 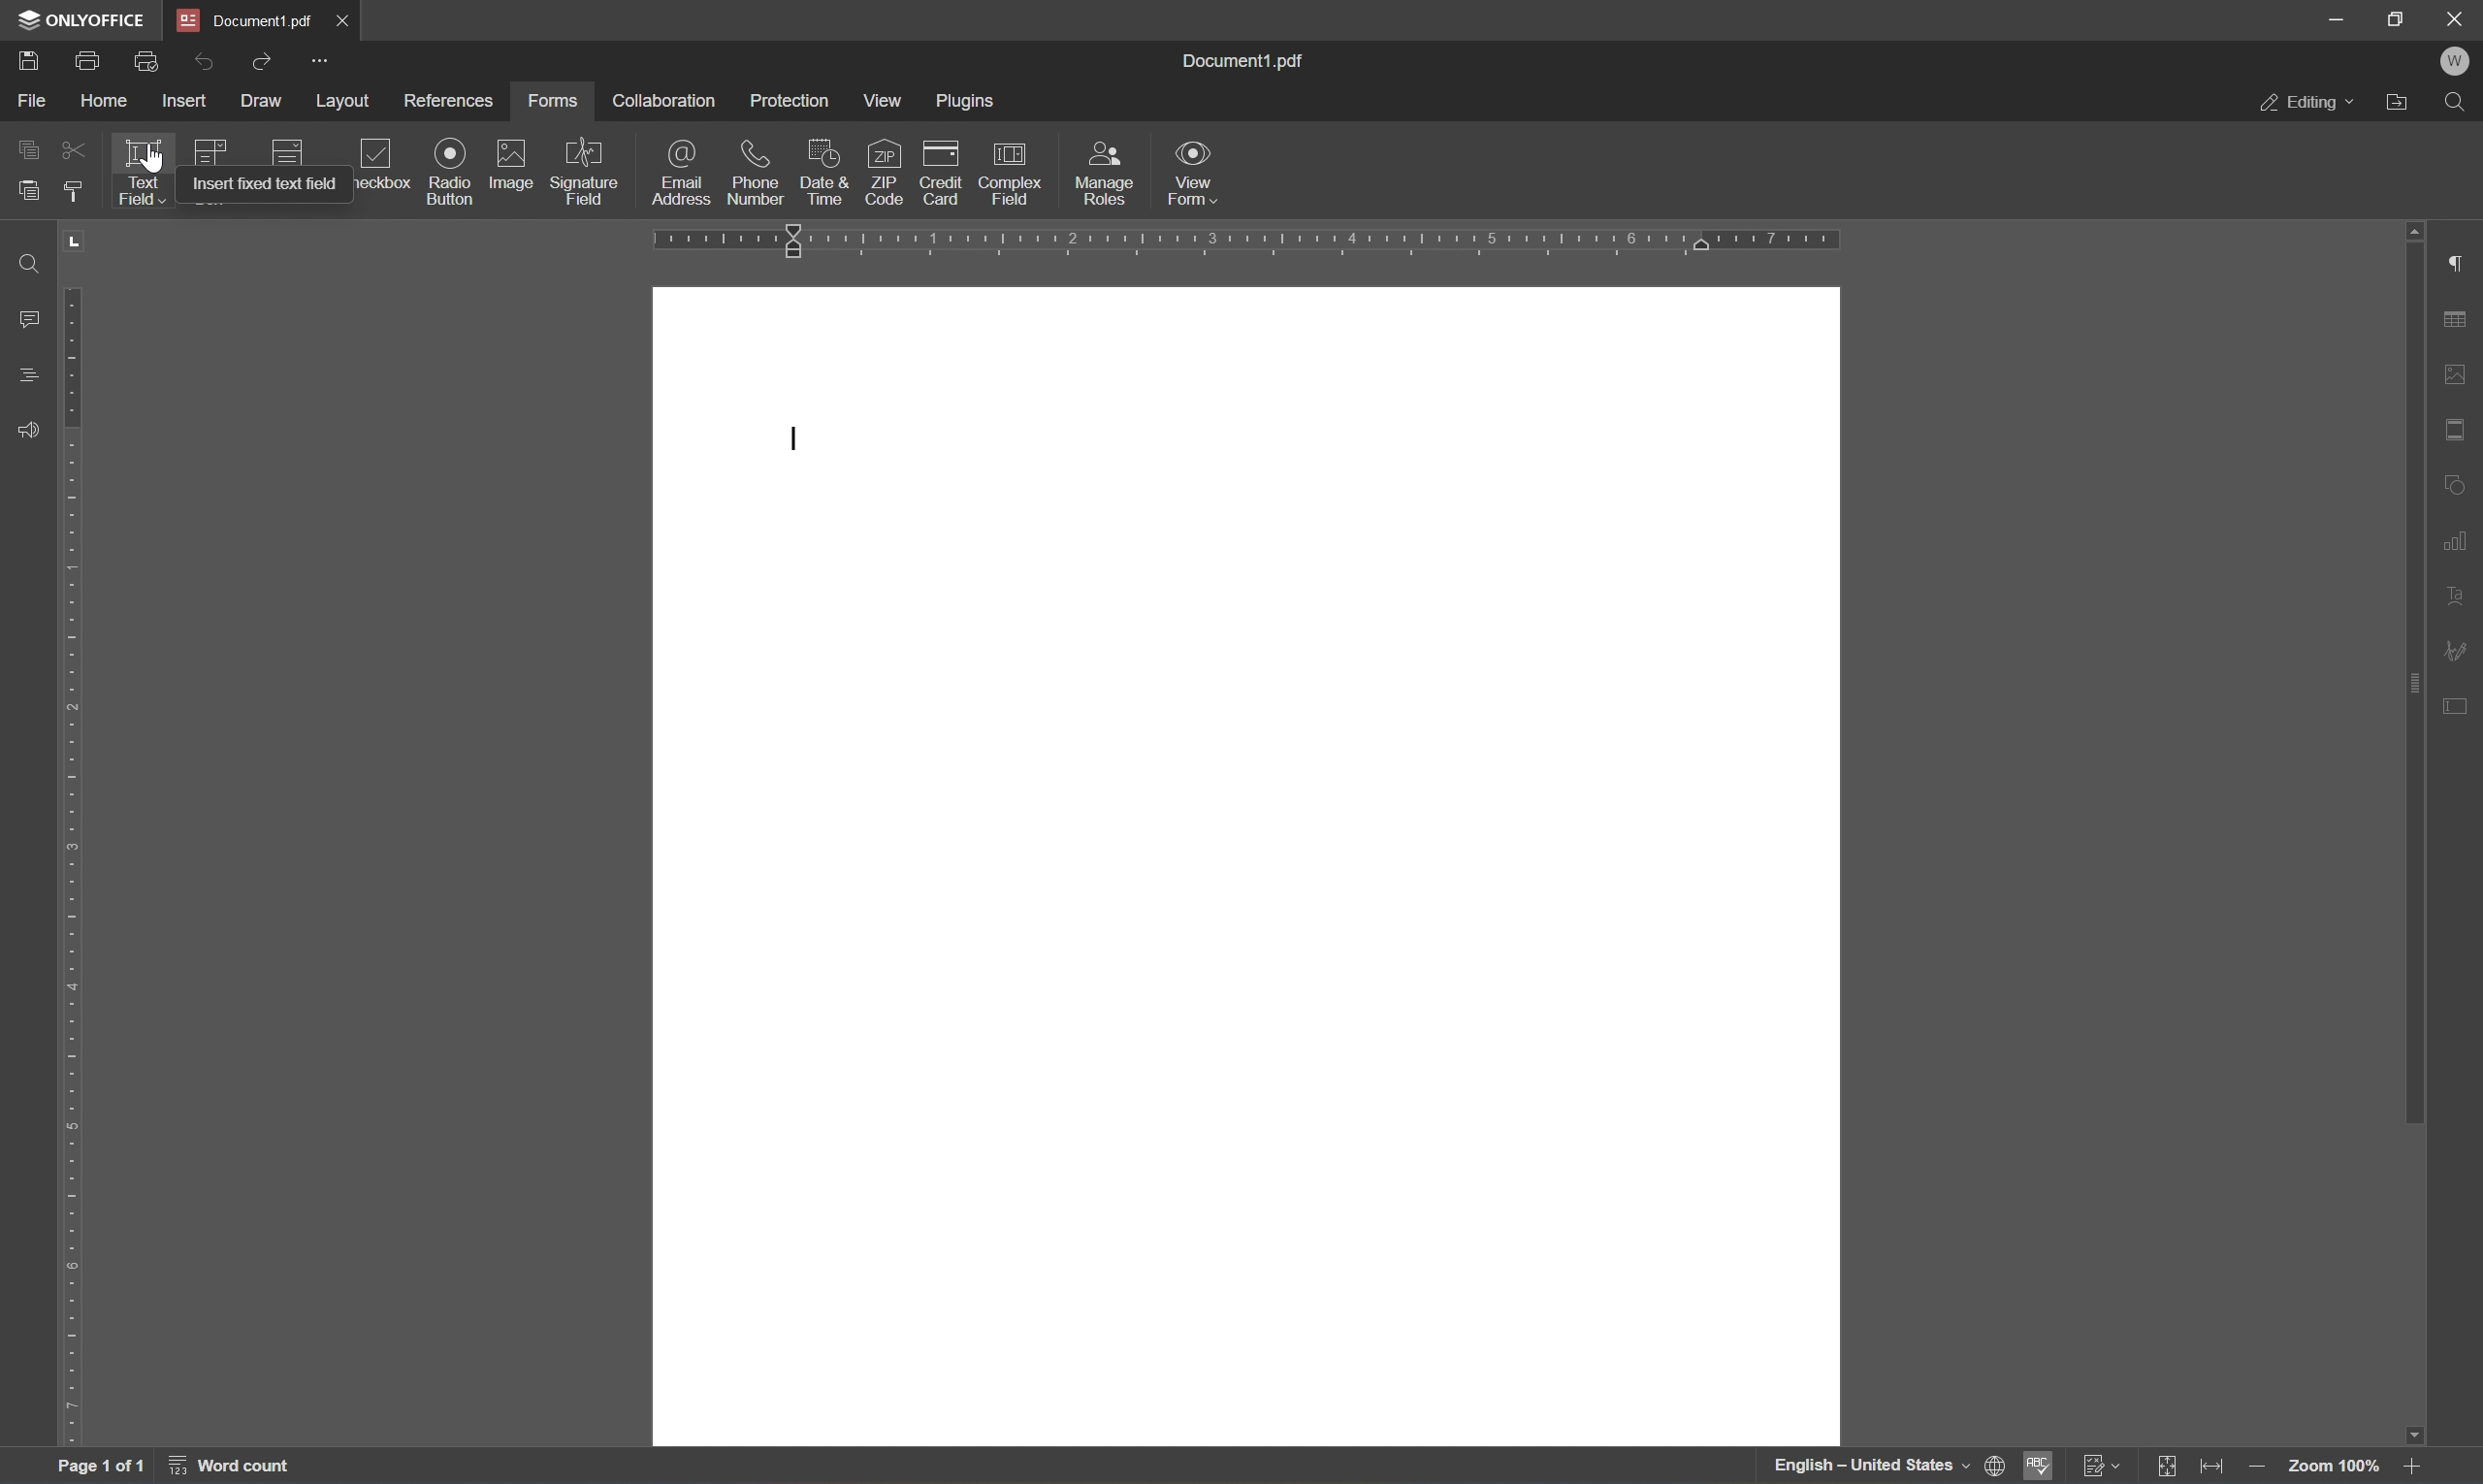 What do you see at coordinates (148, 172) in the screenshot?
I see `text field` at bounding box center [148, 172].